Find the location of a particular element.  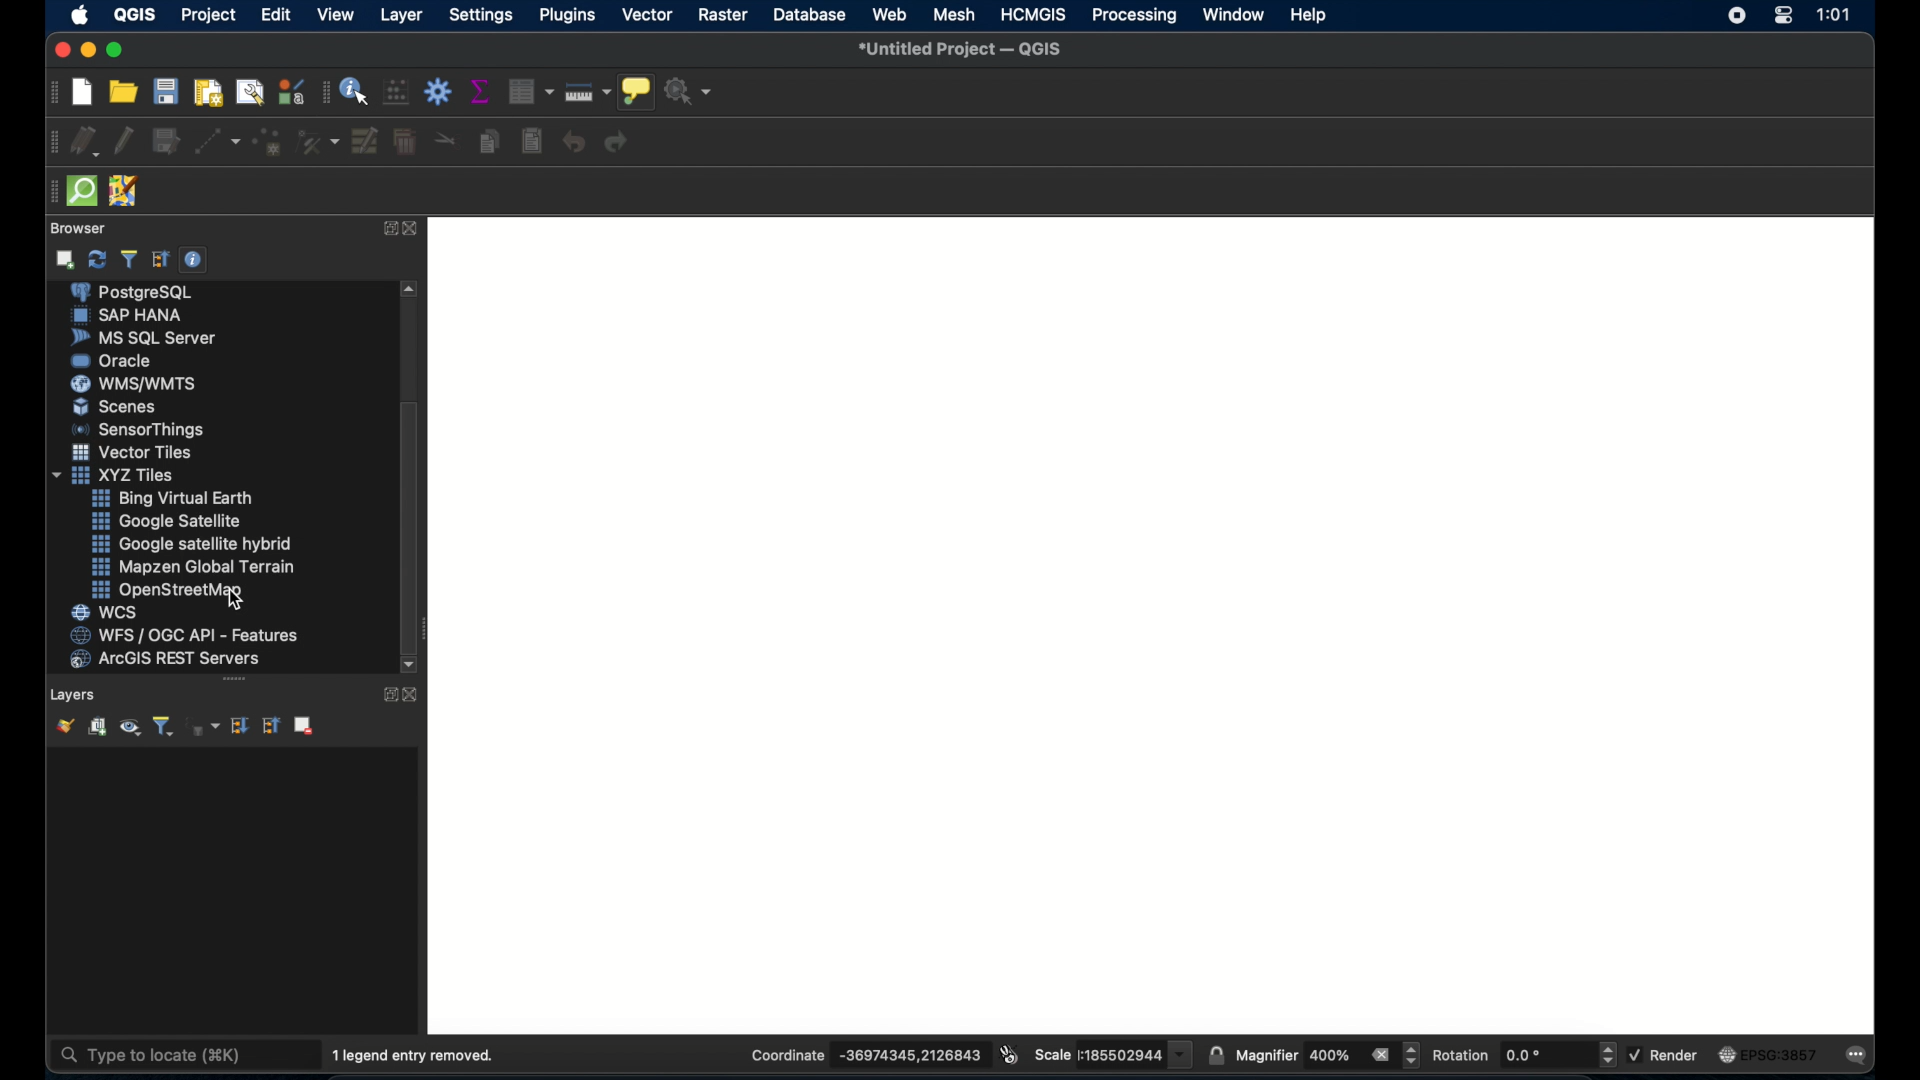

scroll box is located at coordinates (408, 523).